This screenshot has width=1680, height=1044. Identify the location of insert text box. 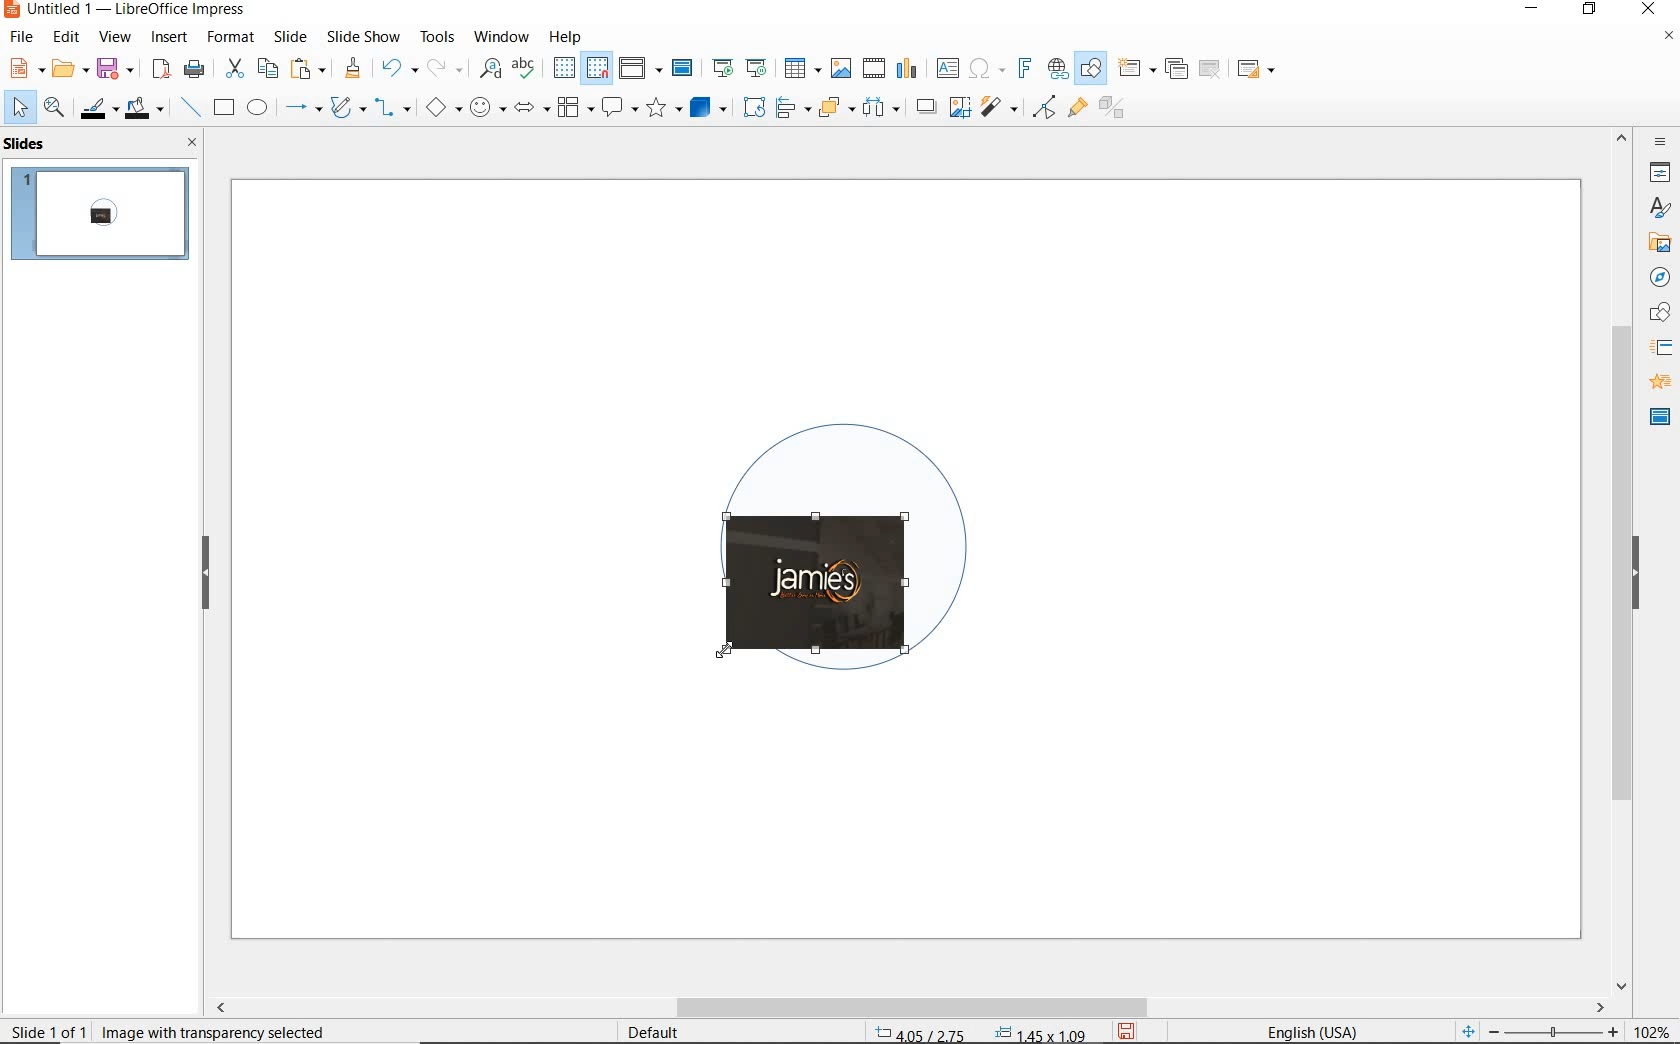
(947, 68).